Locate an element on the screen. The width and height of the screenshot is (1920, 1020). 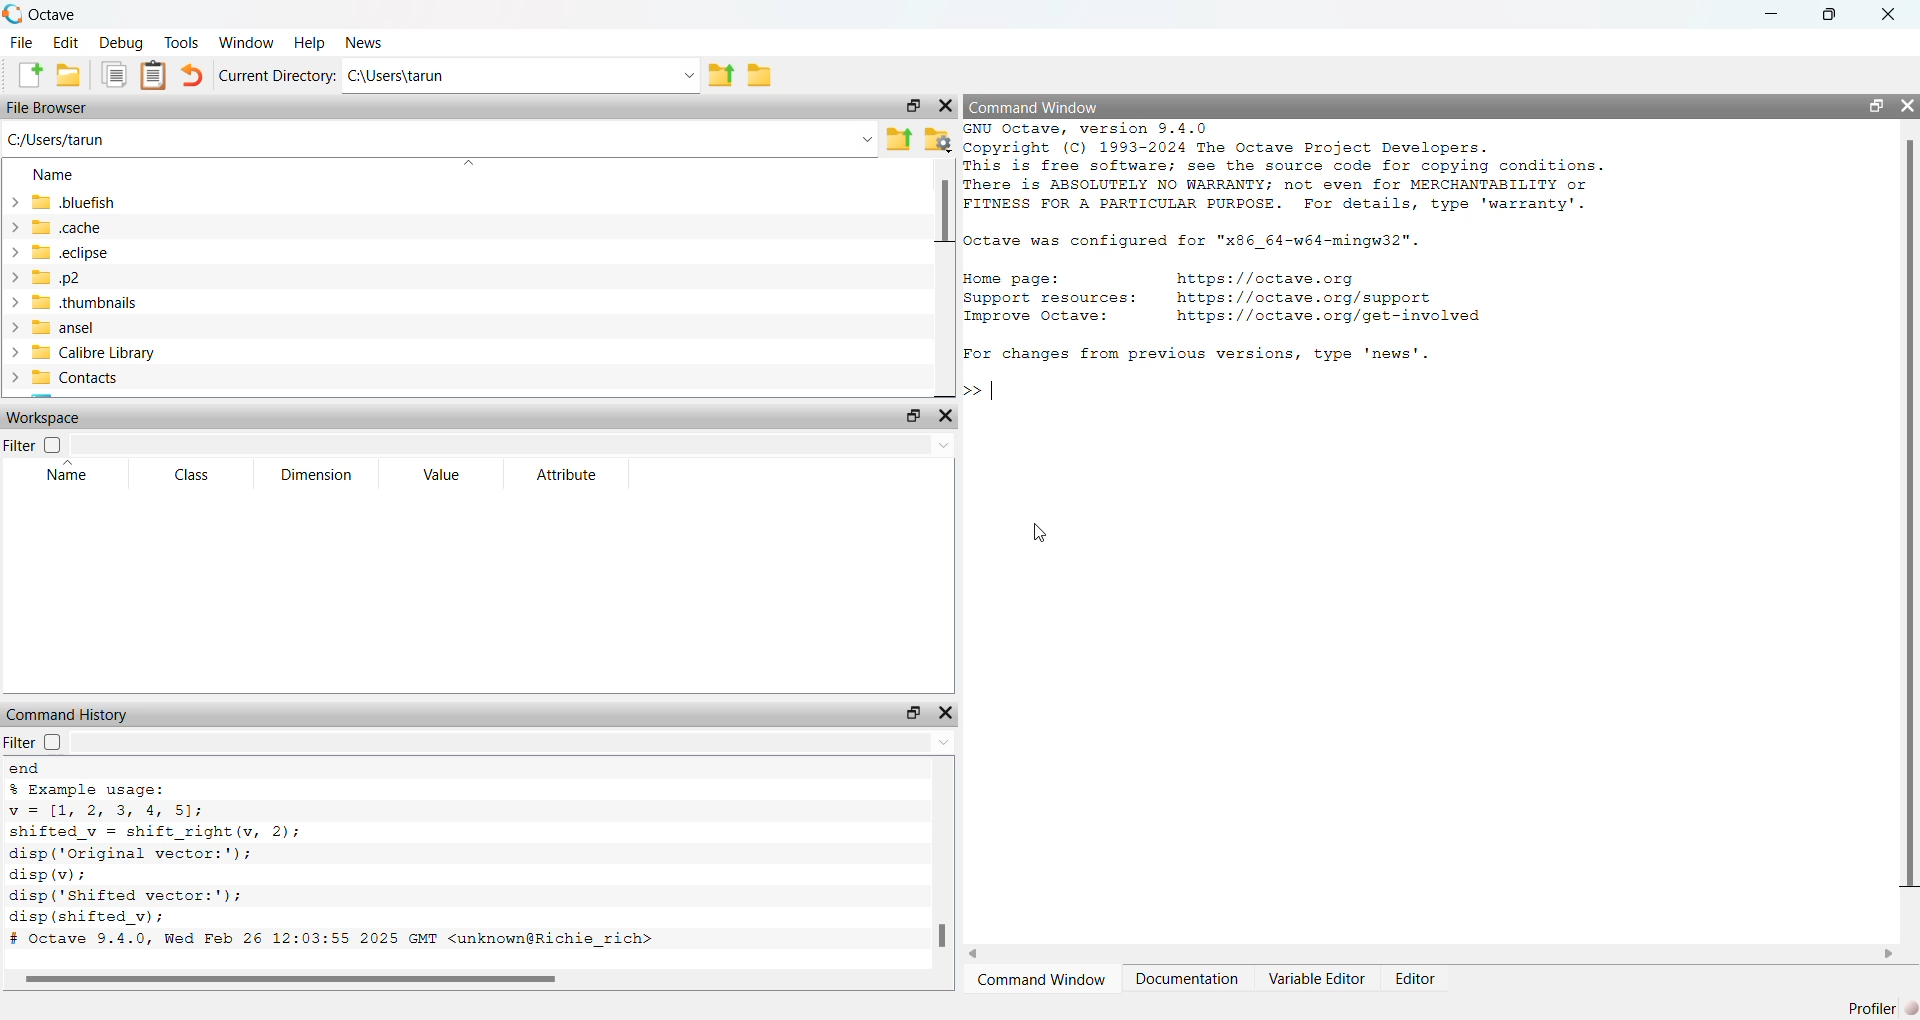
unlock widget is located at coordinates (1871, 107).